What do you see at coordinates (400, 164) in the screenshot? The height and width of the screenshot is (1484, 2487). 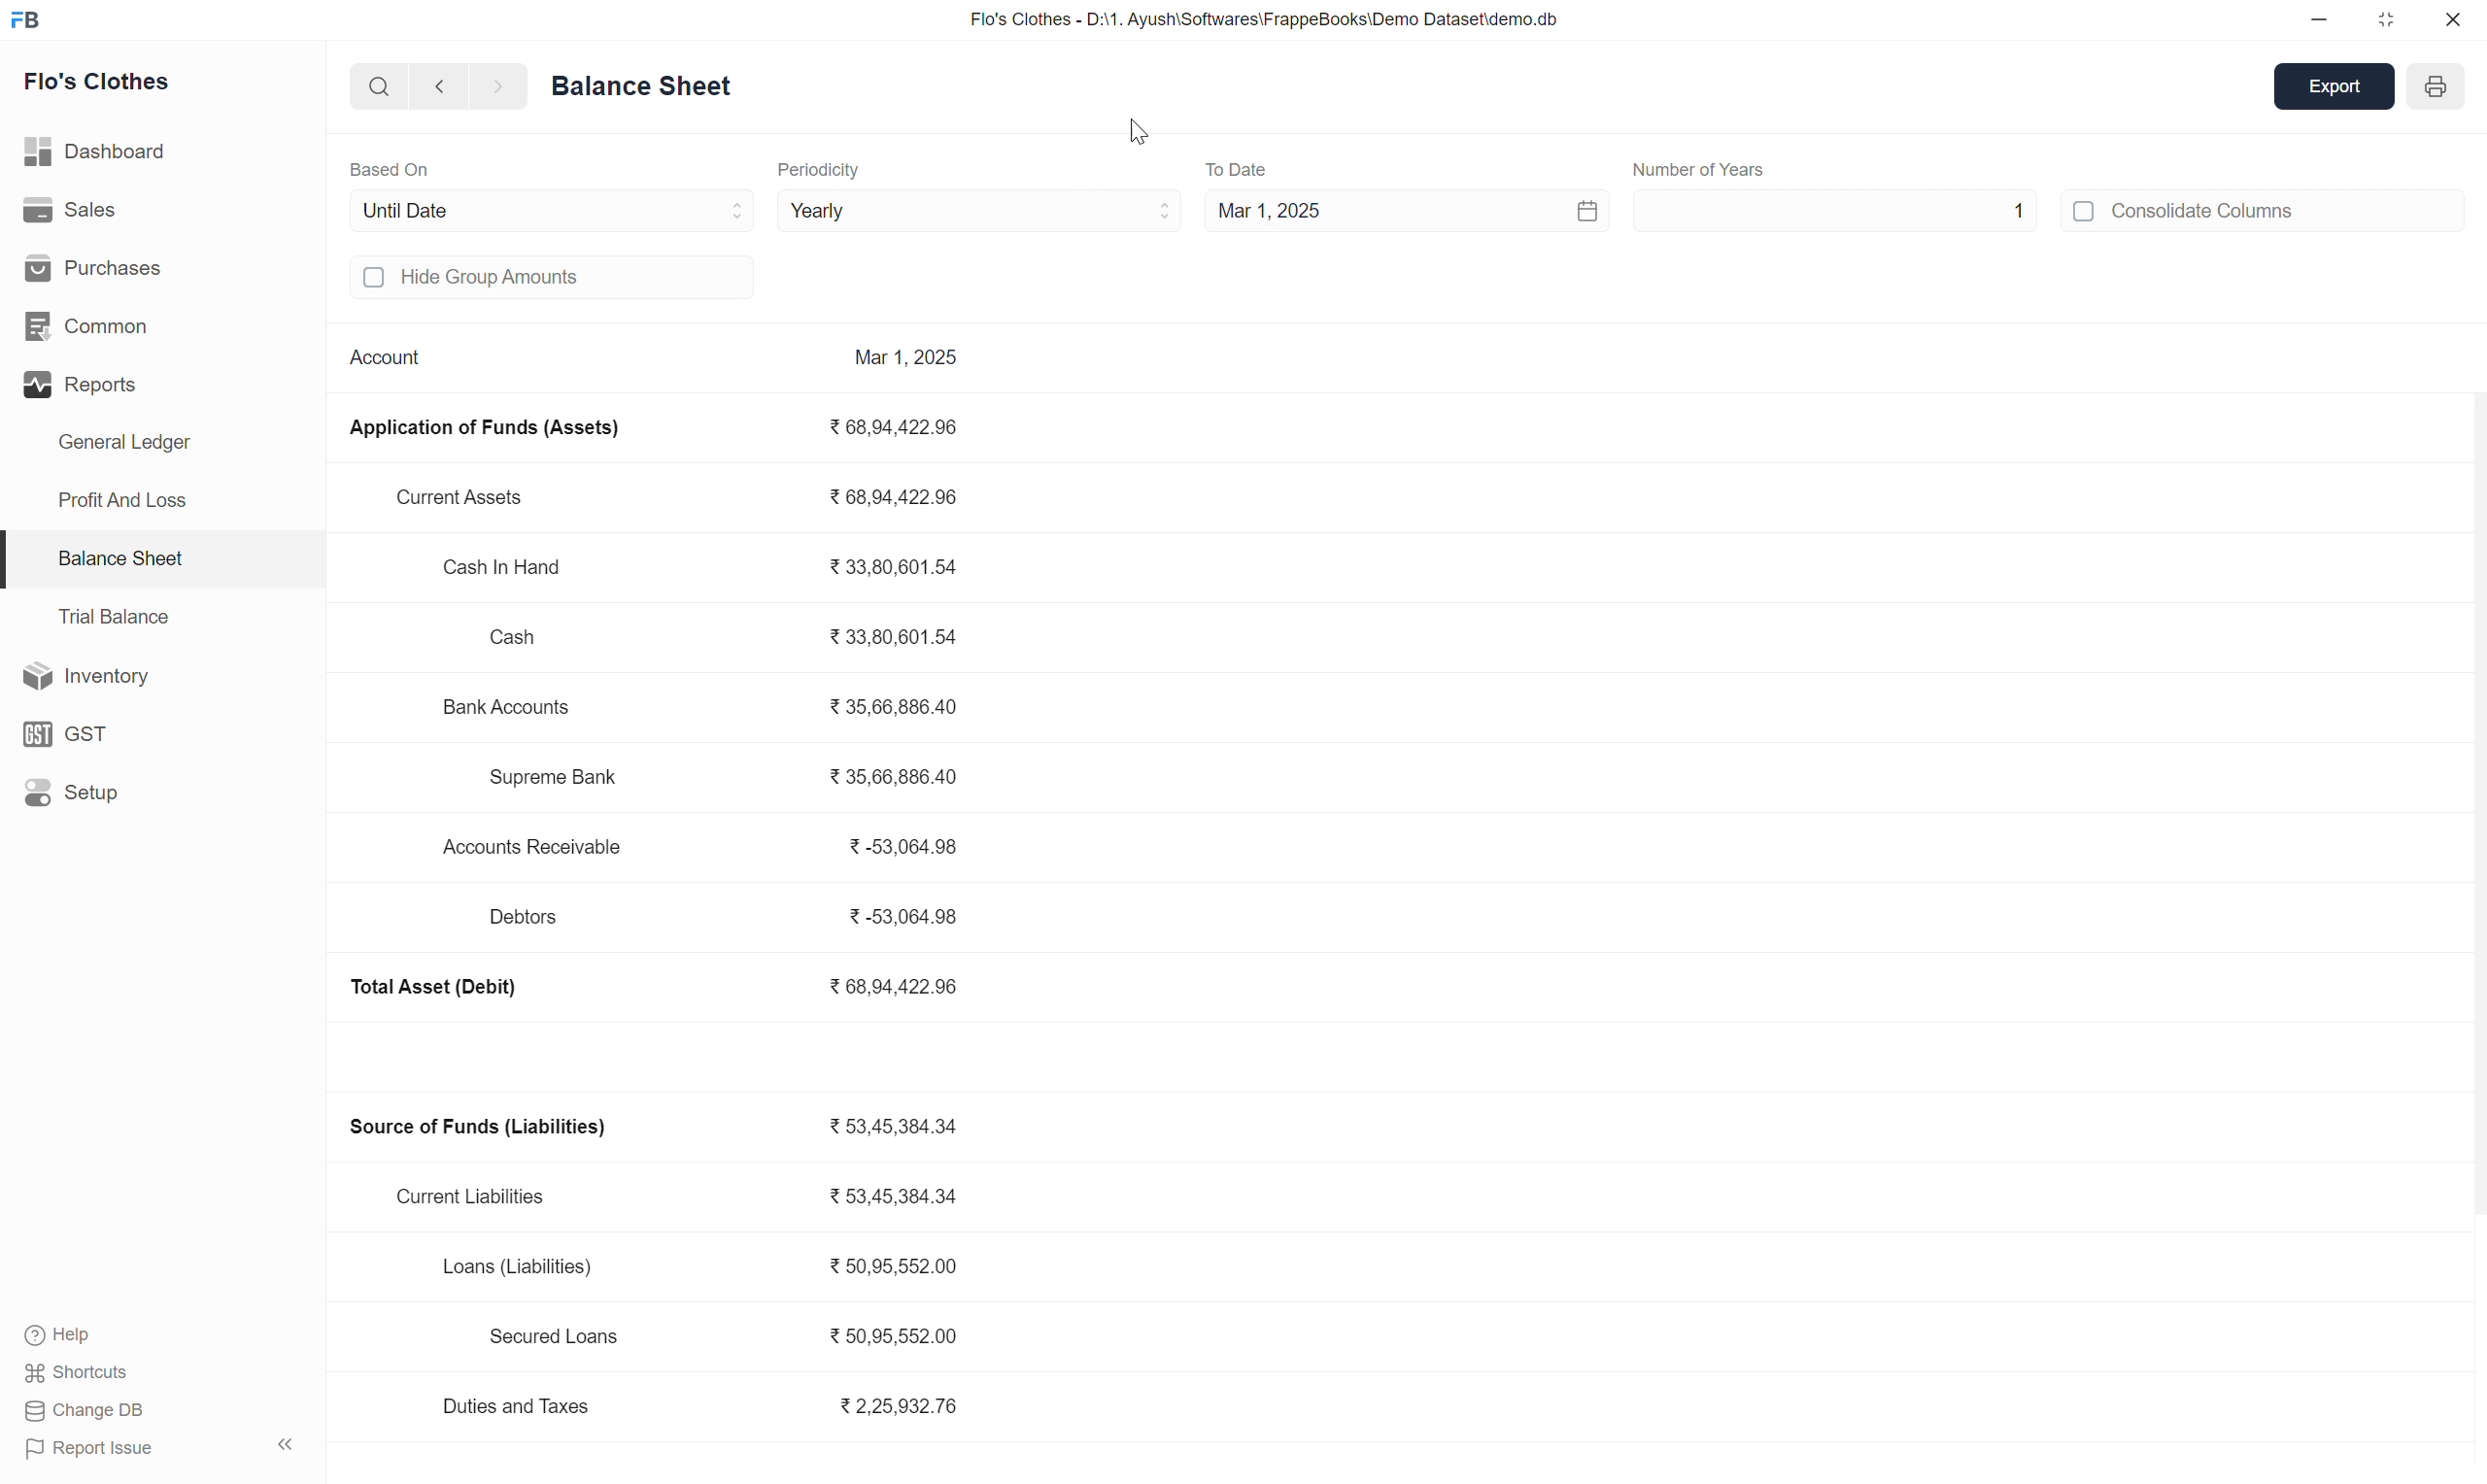 I see `Based On` at bounding box center [400, 164].